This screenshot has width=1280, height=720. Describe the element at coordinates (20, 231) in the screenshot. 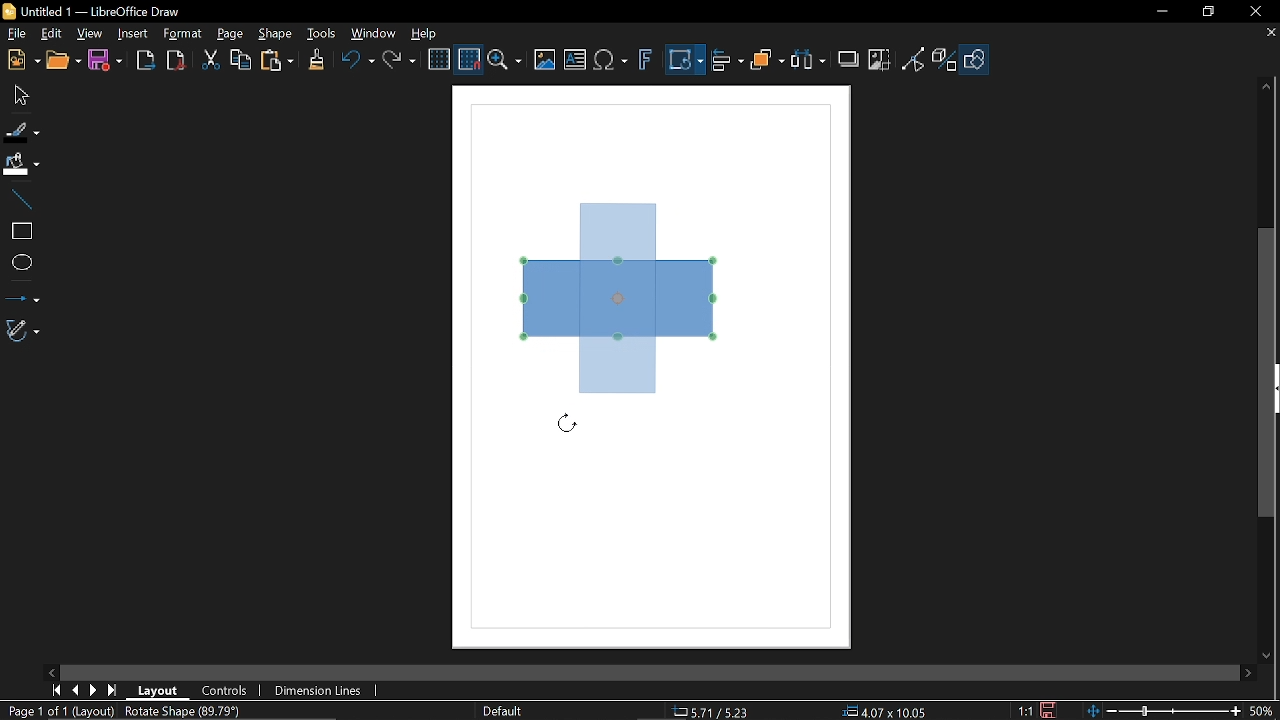

I see `Rectangle` at that location.